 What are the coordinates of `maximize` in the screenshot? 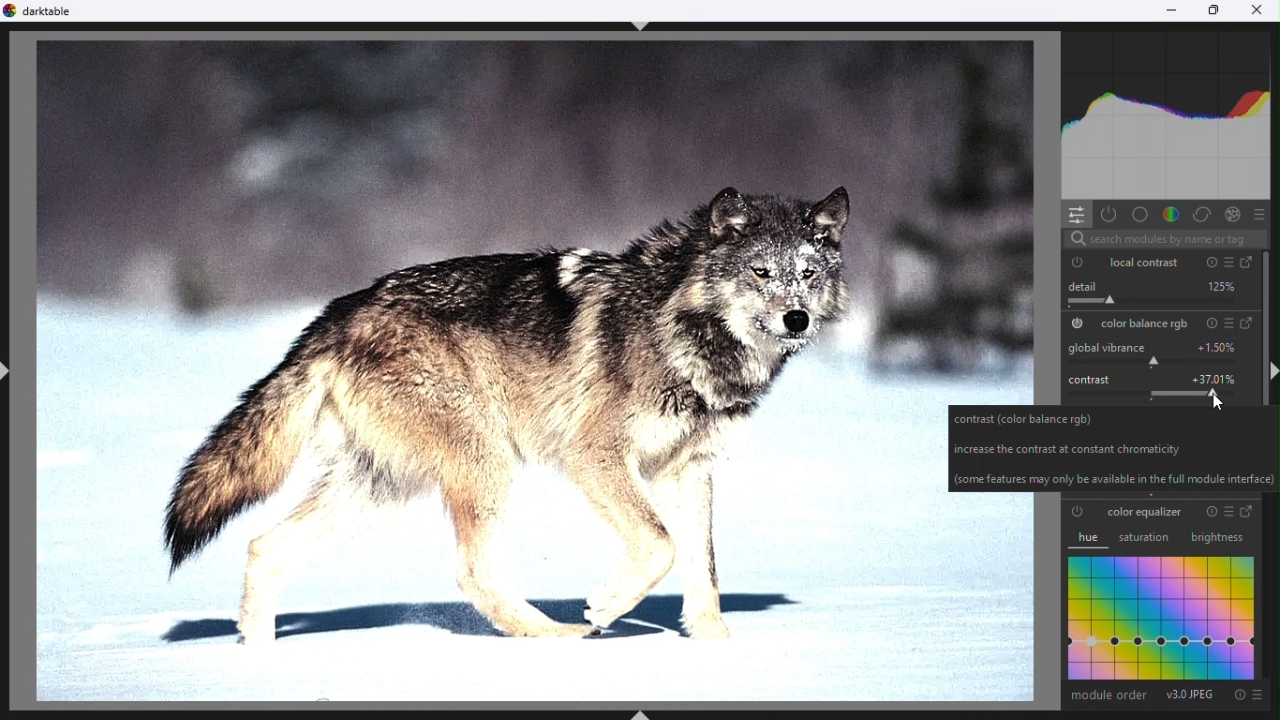 It's located at (1223, 10).